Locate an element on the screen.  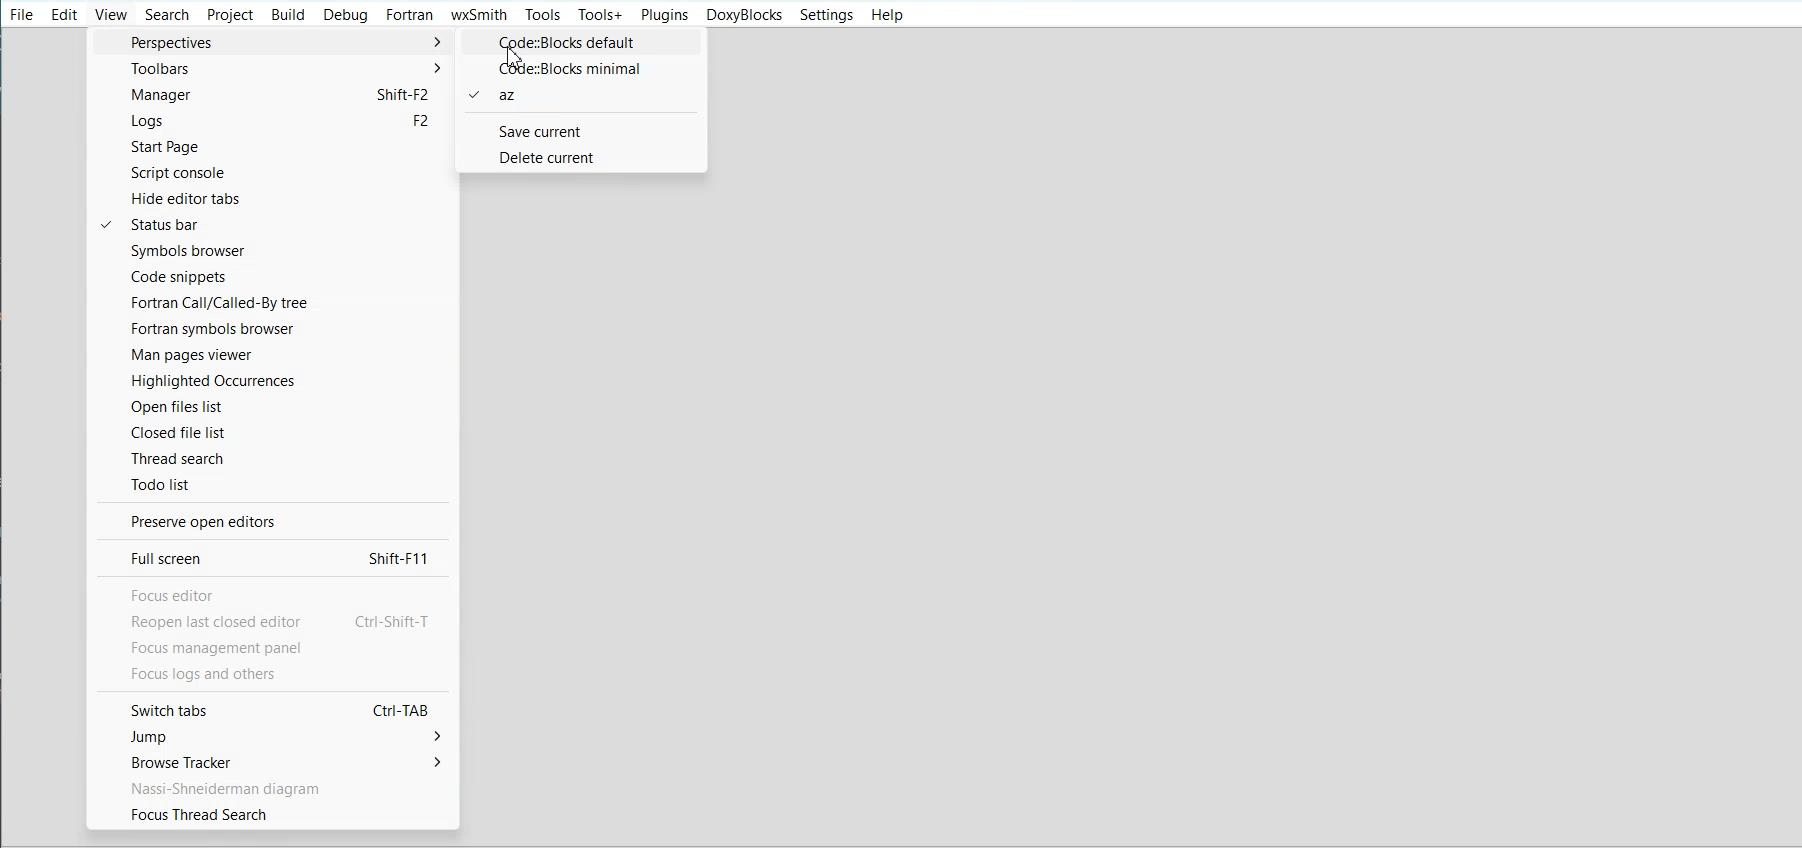
Save current is located at coordinates (576, 130).